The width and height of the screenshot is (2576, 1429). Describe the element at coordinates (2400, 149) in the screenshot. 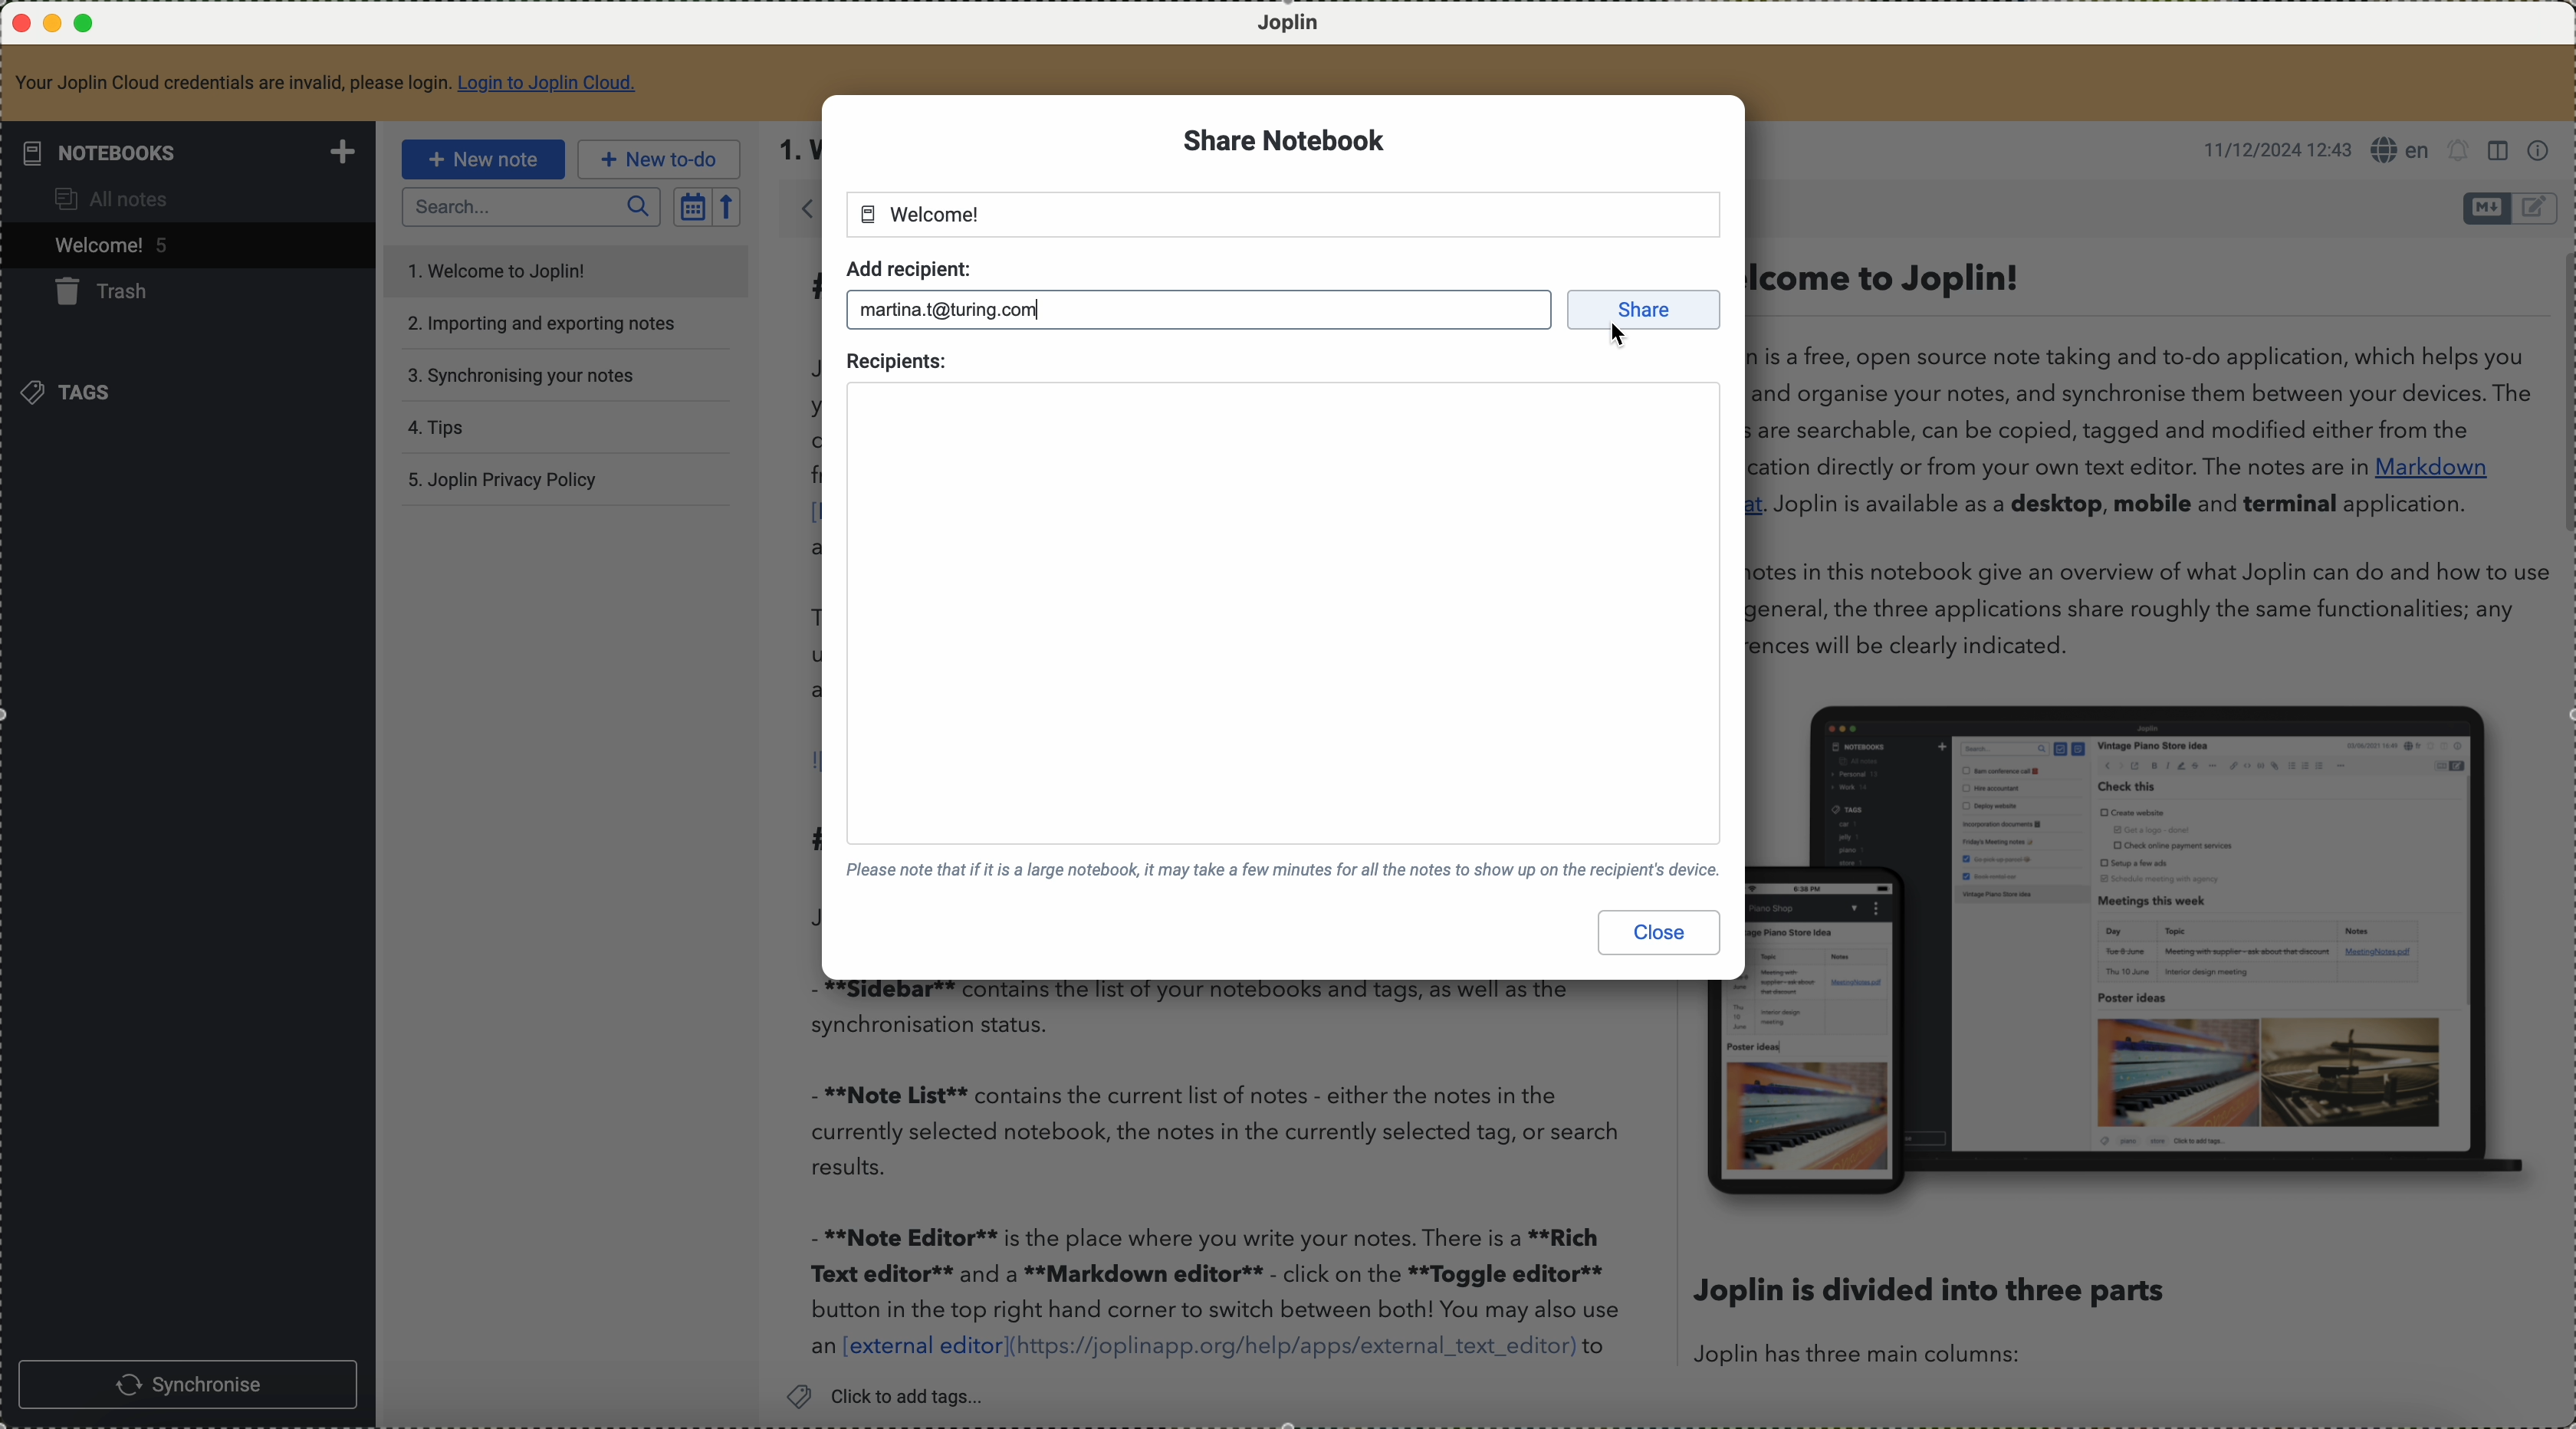

I see `language` at that location.